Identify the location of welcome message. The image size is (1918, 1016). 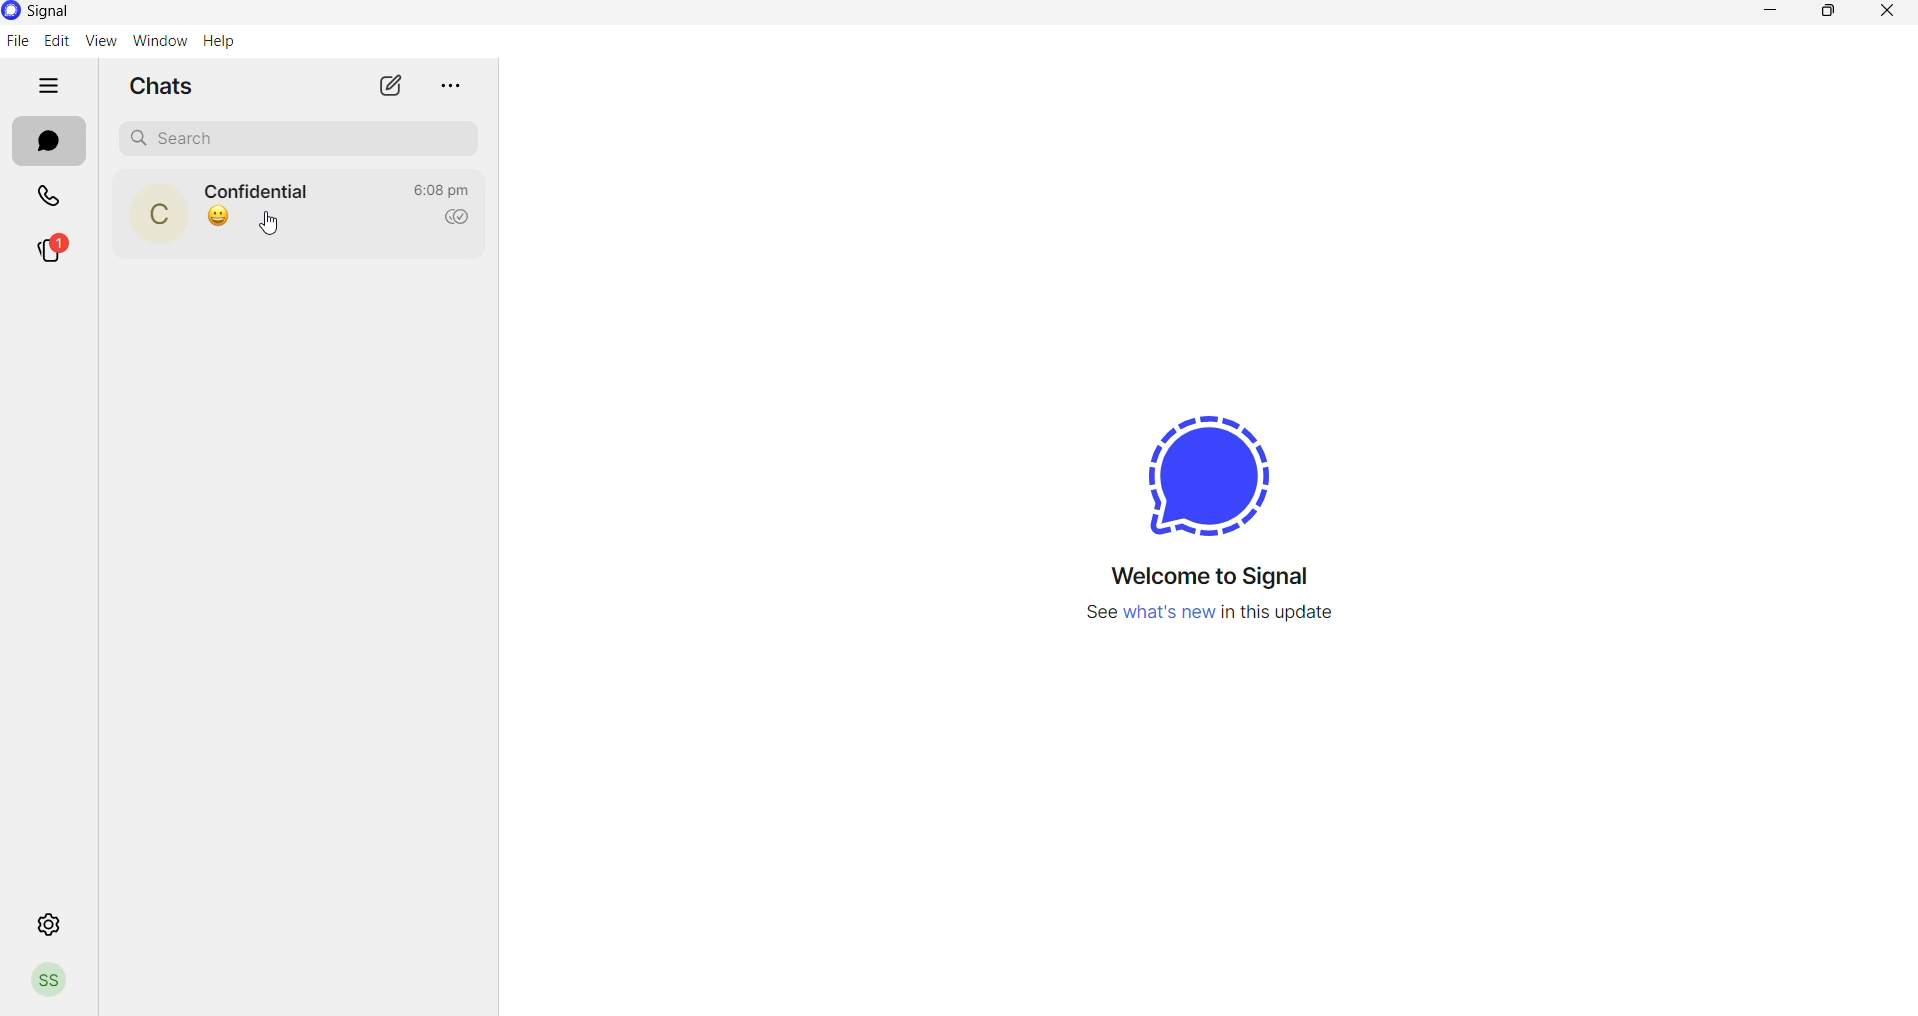
(1216, 575).